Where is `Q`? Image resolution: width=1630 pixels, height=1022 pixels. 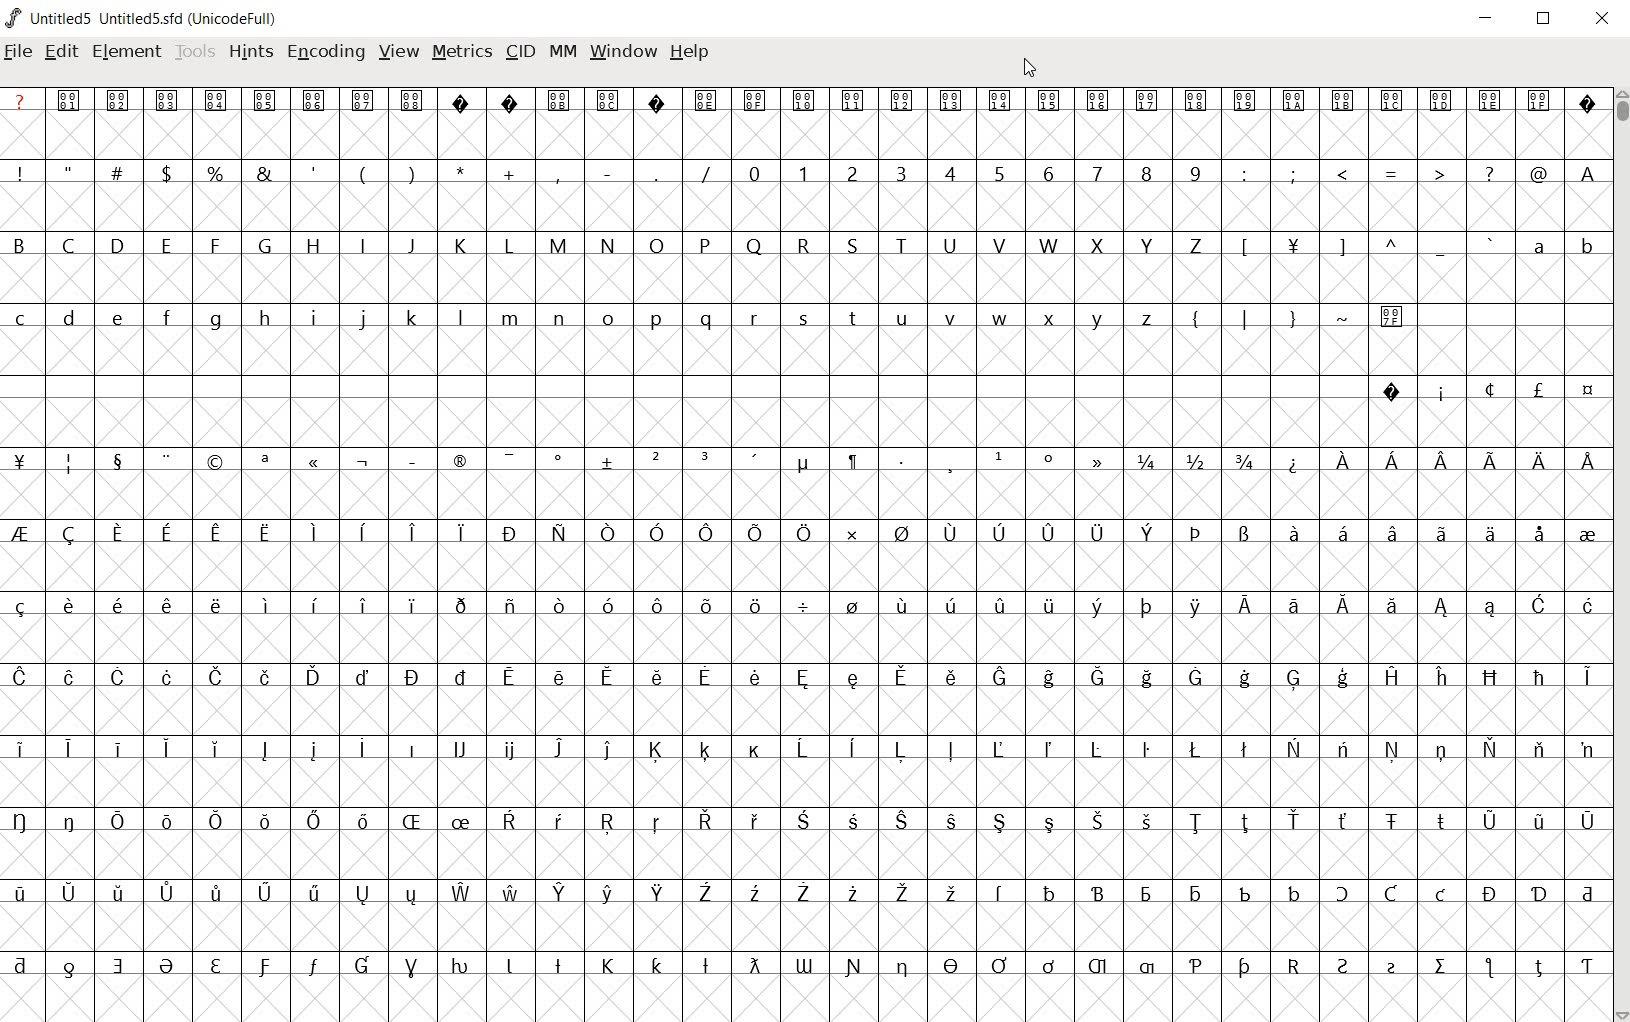
Q is located at coordinates (751, 246).